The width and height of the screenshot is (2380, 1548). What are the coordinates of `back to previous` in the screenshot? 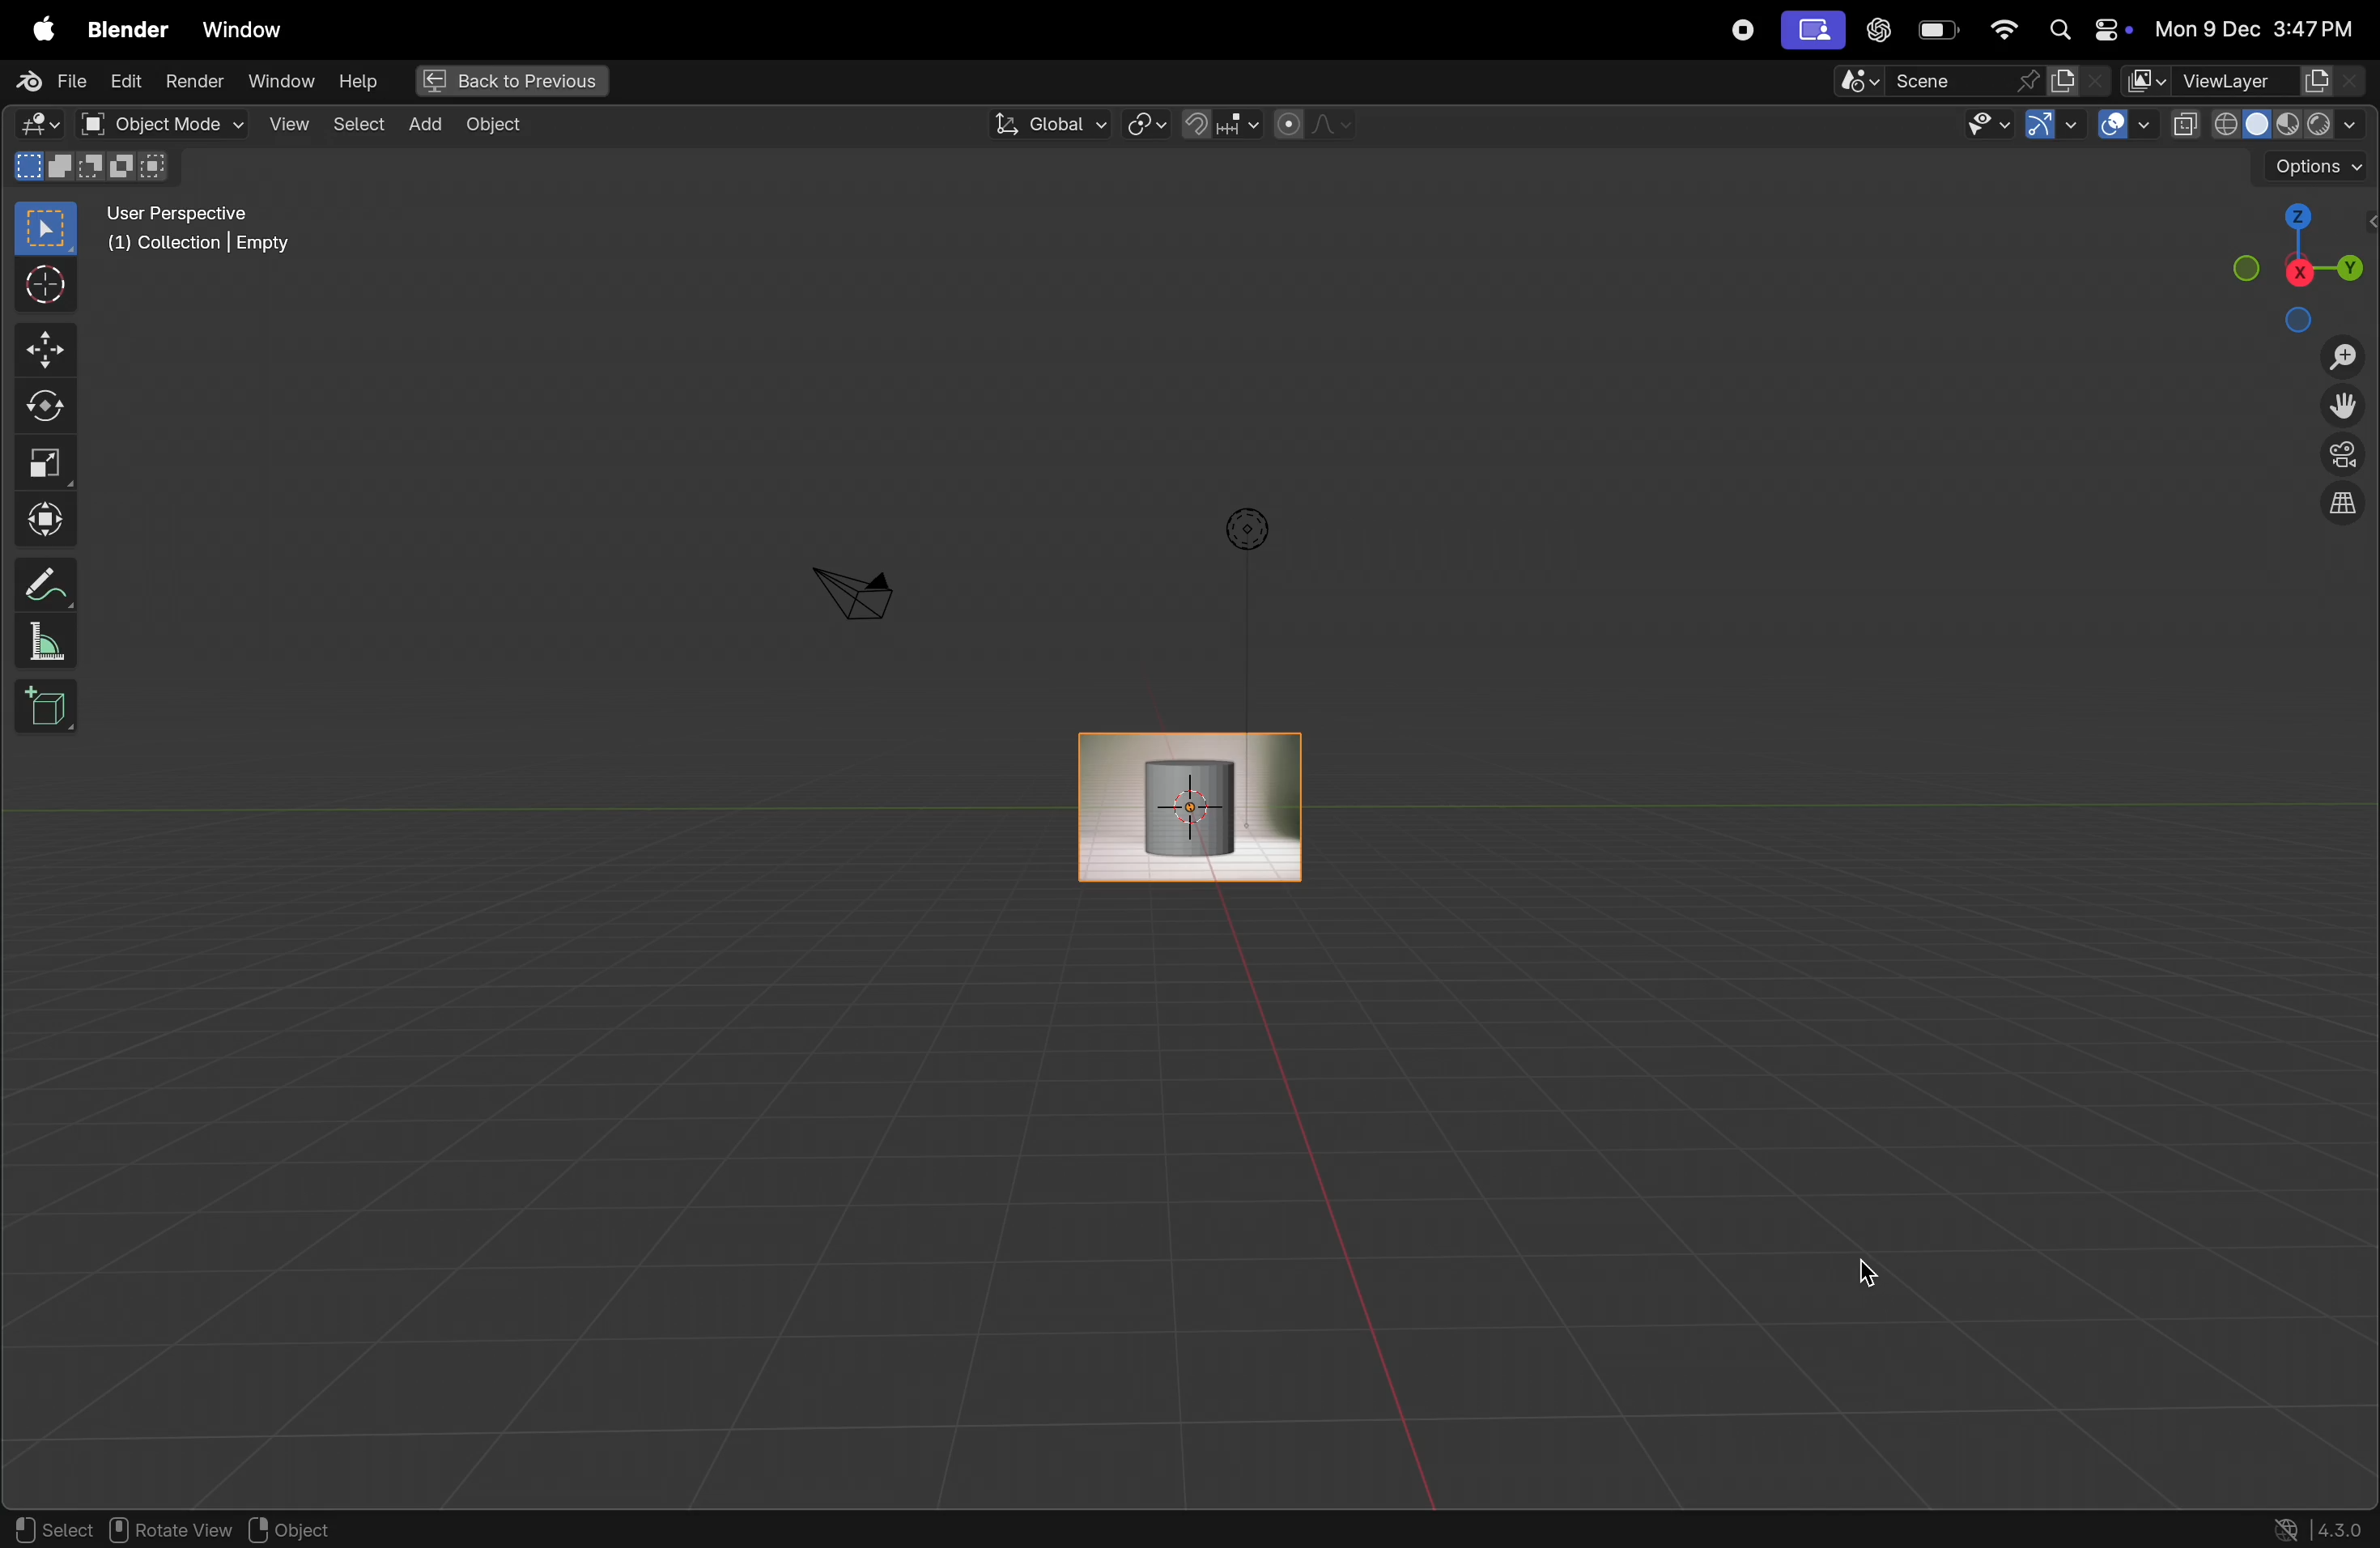 It's located at (508, 77).